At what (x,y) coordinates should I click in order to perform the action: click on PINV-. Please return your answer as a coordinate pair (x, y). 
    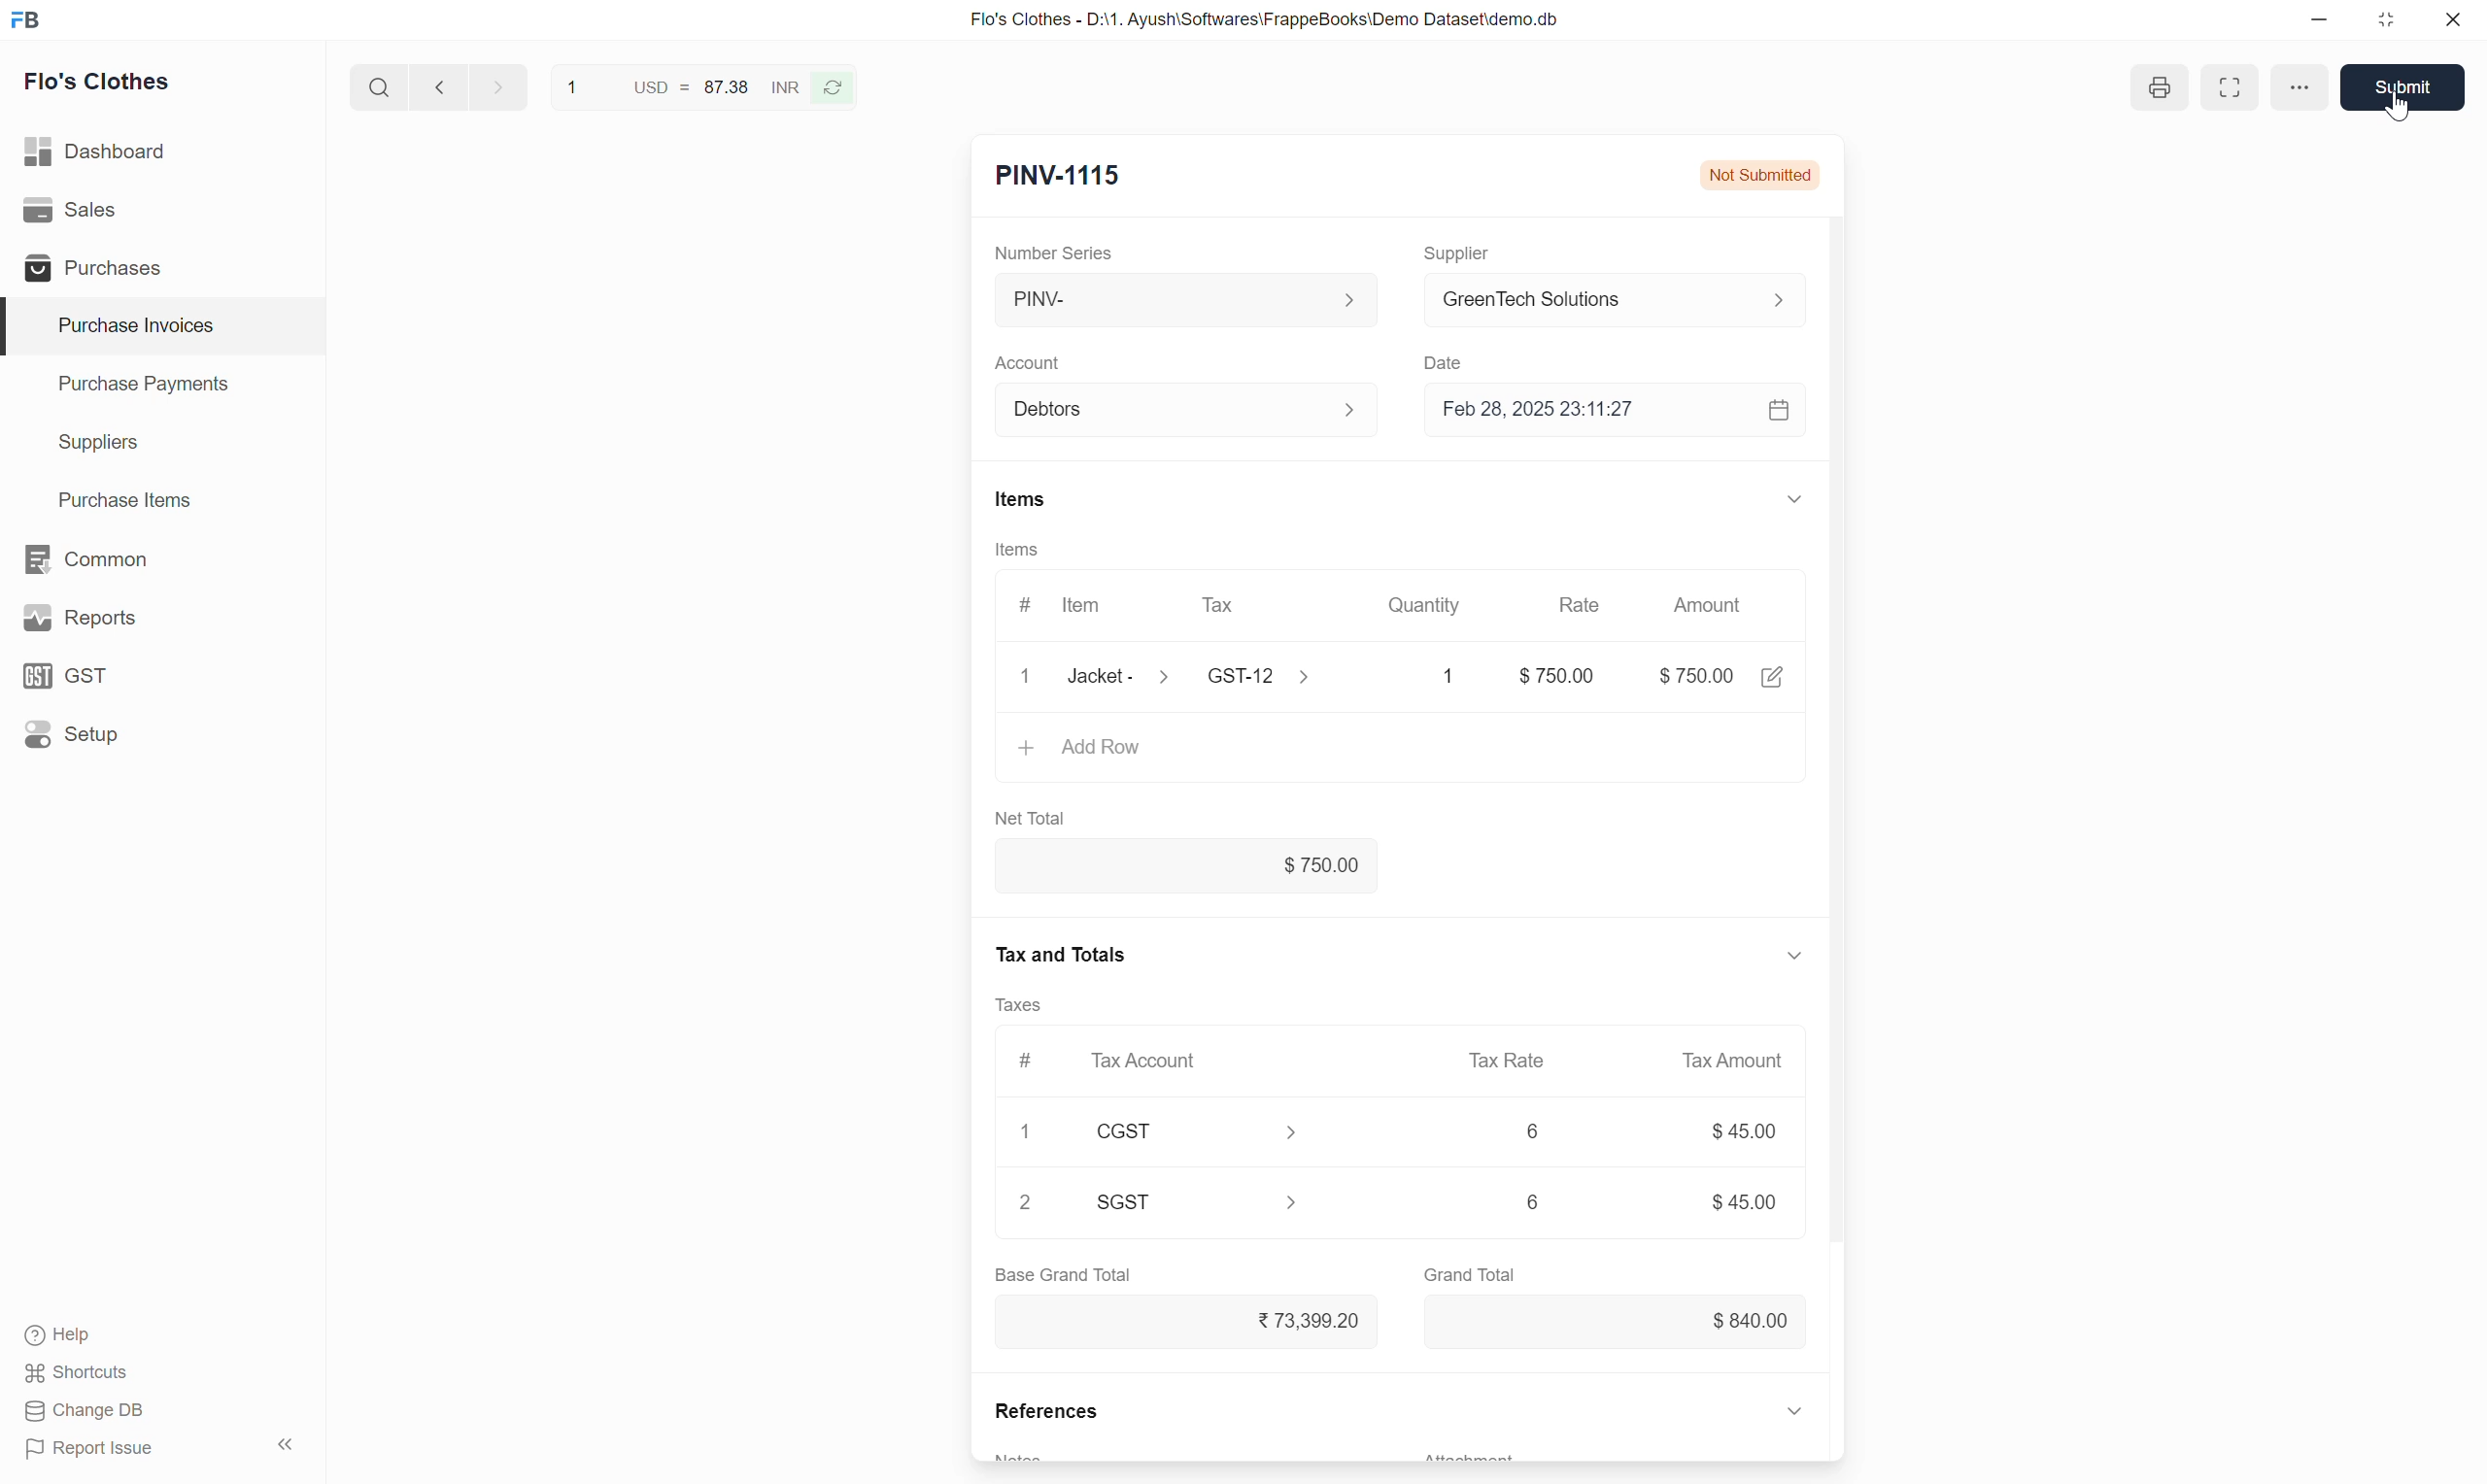
    Looking at the image, I should click on (1191, 299).